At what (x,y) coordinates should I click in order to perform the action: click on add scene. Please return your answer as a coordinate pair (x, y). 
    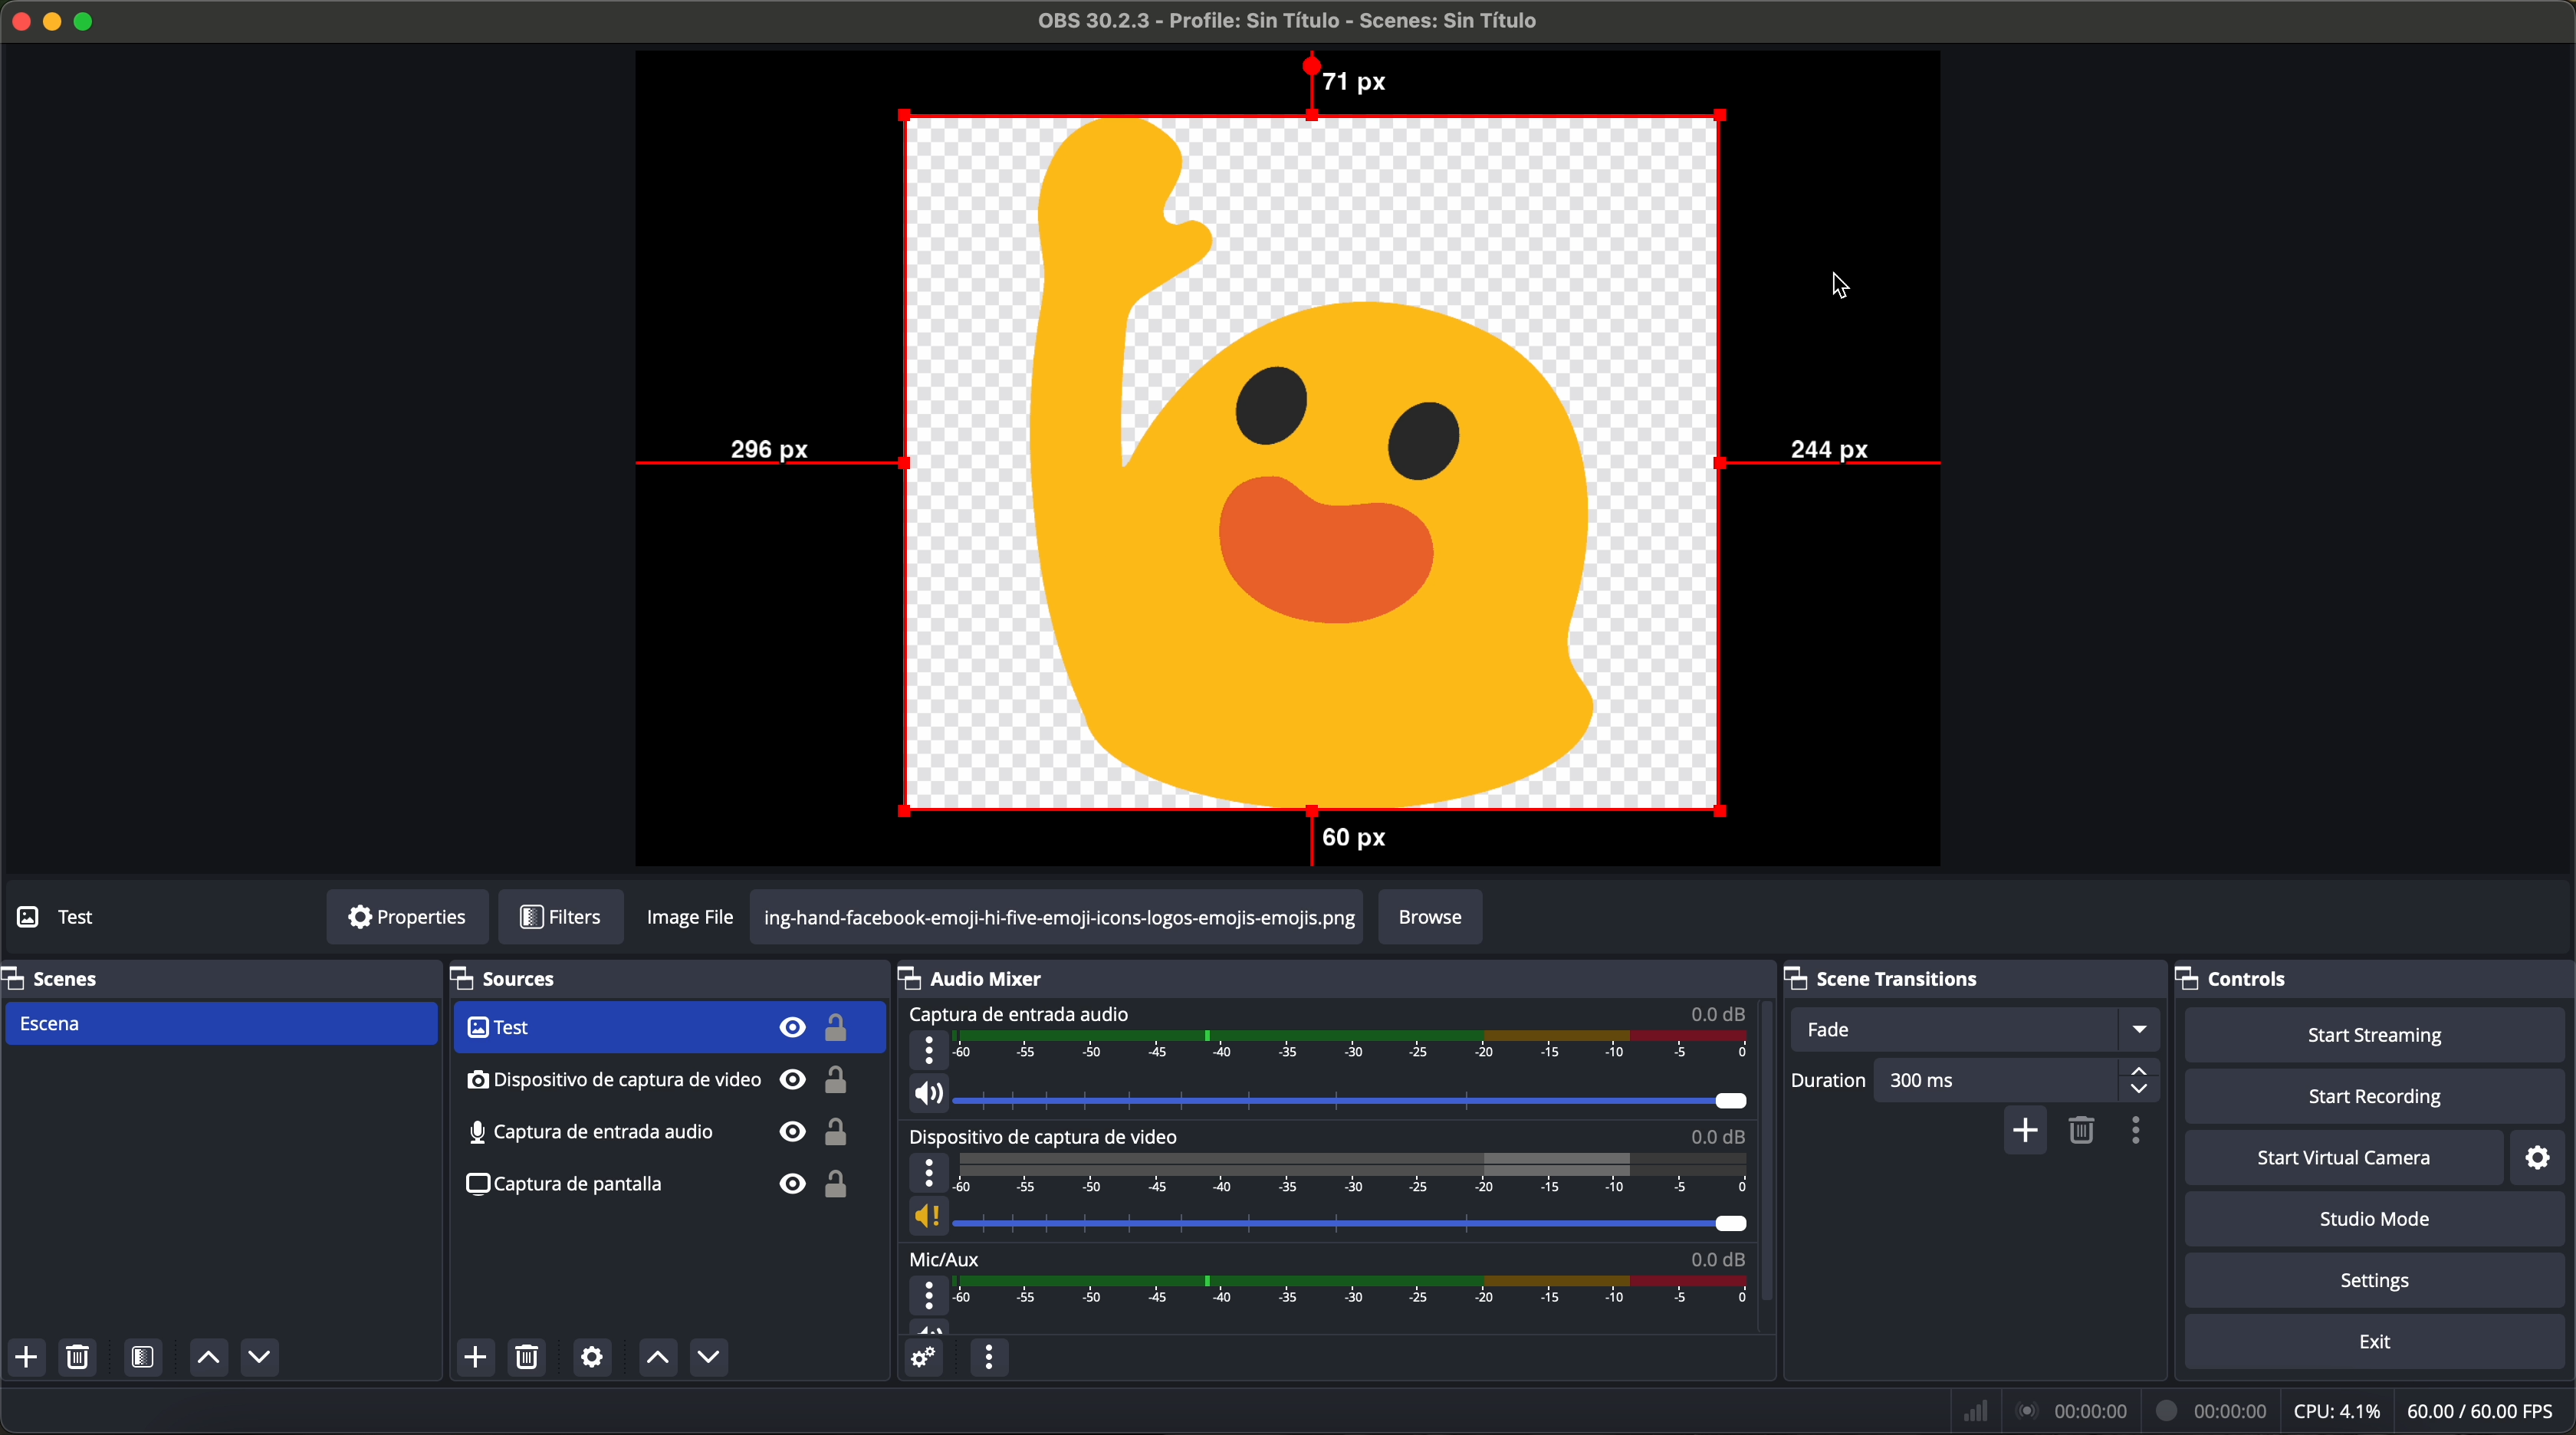
    Looking at the image, I should click on (26, 1358).